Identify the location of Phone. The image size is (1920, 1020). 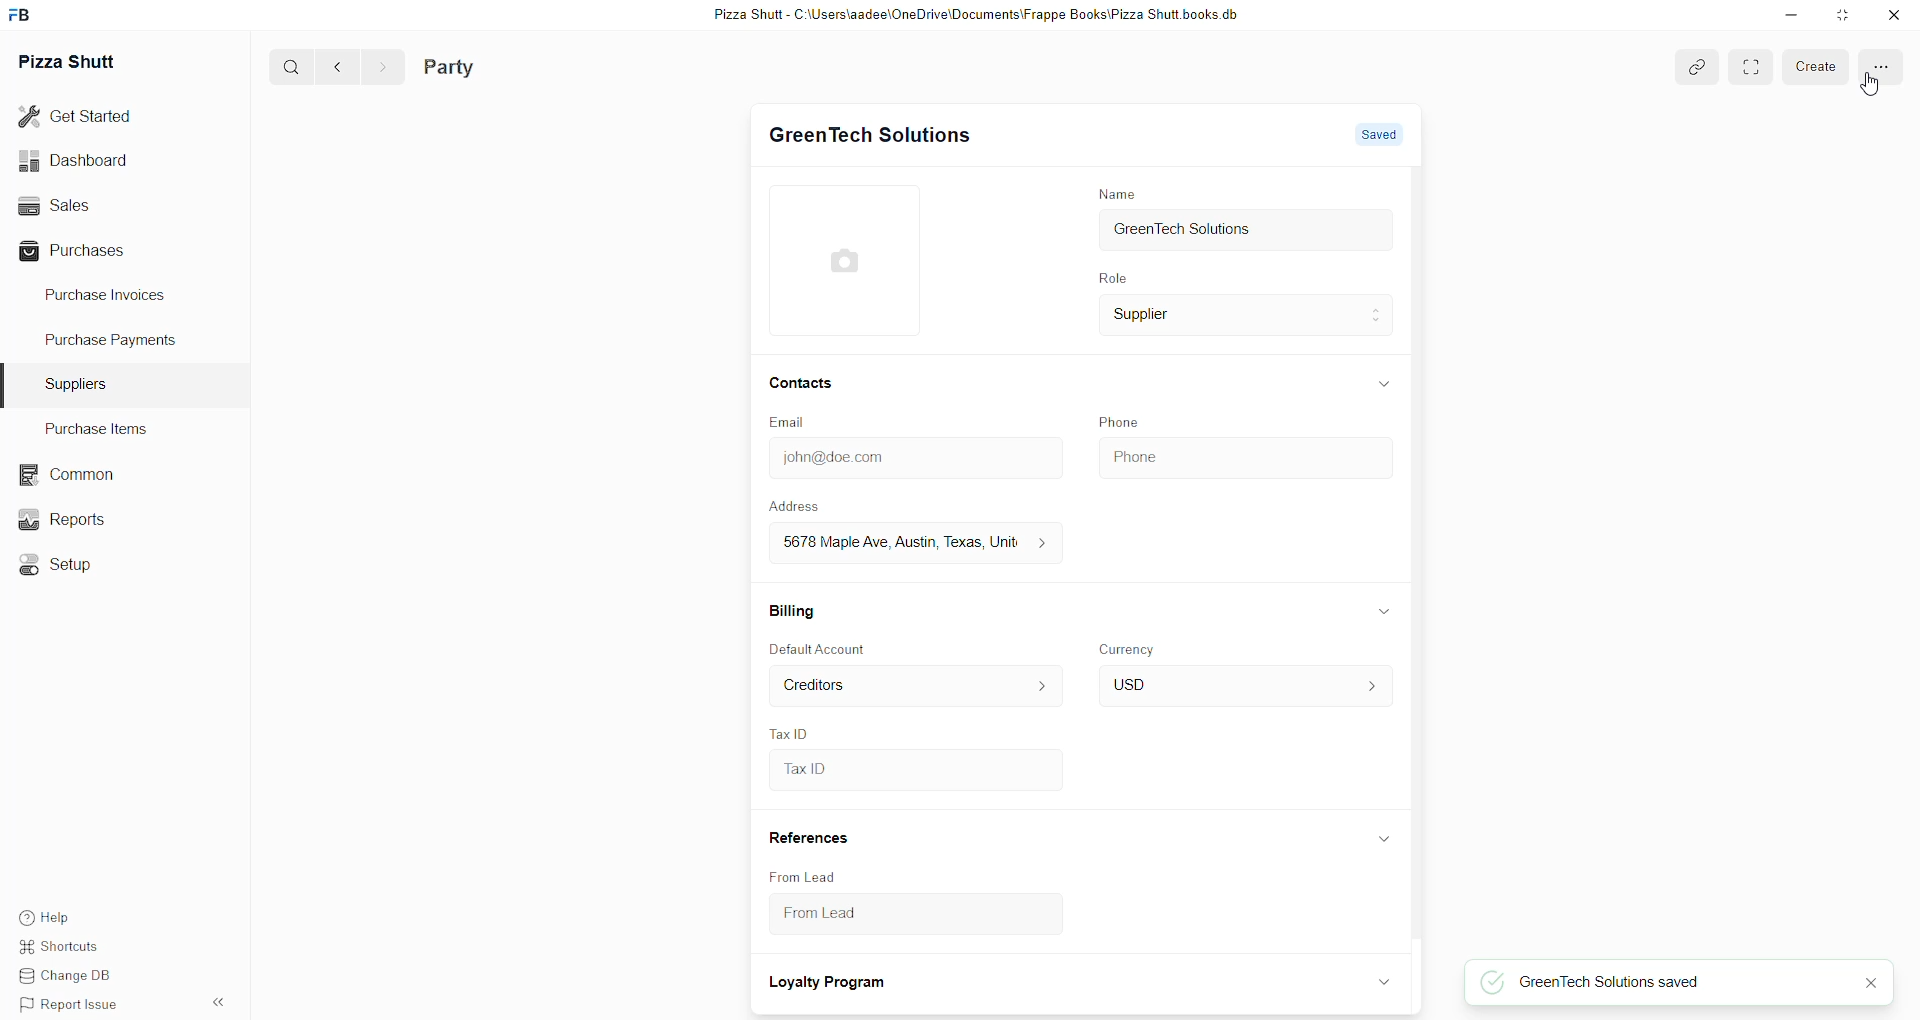
(1122, 421).